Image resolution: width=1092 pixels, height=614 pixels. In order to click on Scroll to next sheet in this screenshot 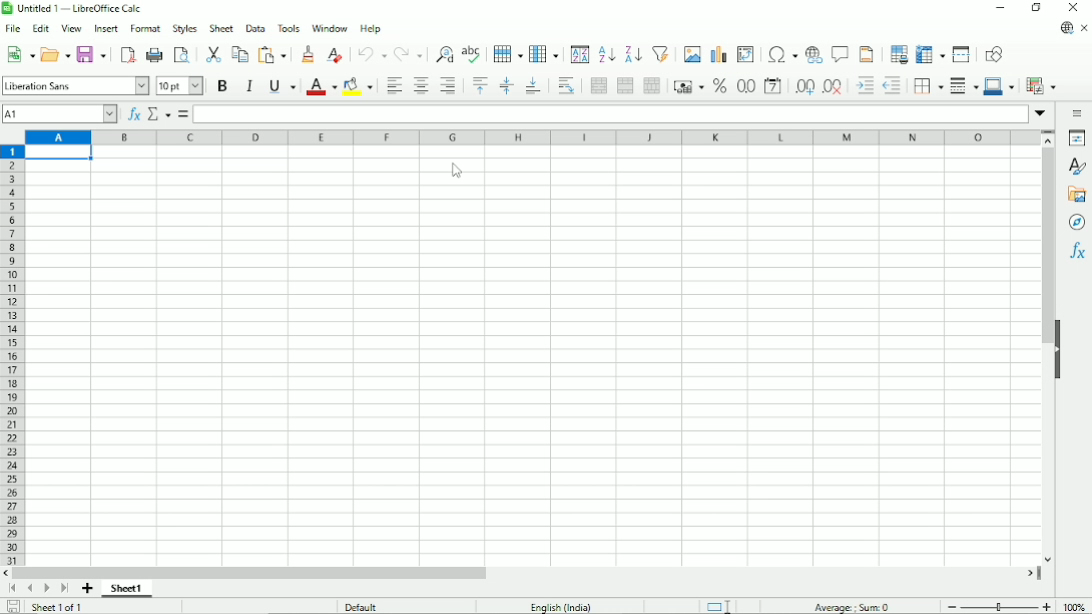, I will do `click(44, 588)`.